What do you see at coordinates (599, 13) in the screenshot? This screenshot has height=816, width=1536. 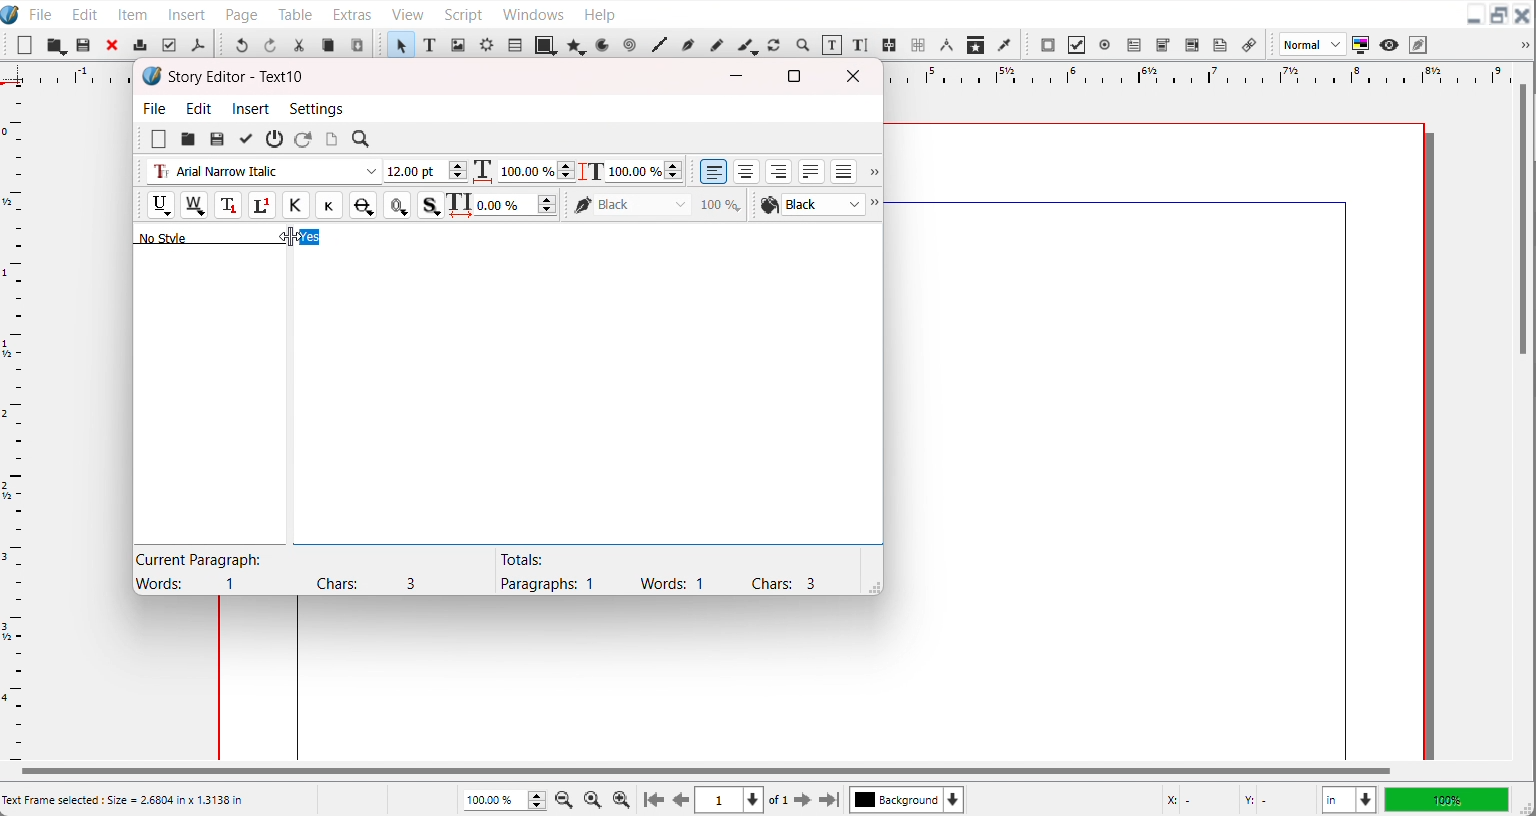 I see `Help` at bounding box center [599, 13].